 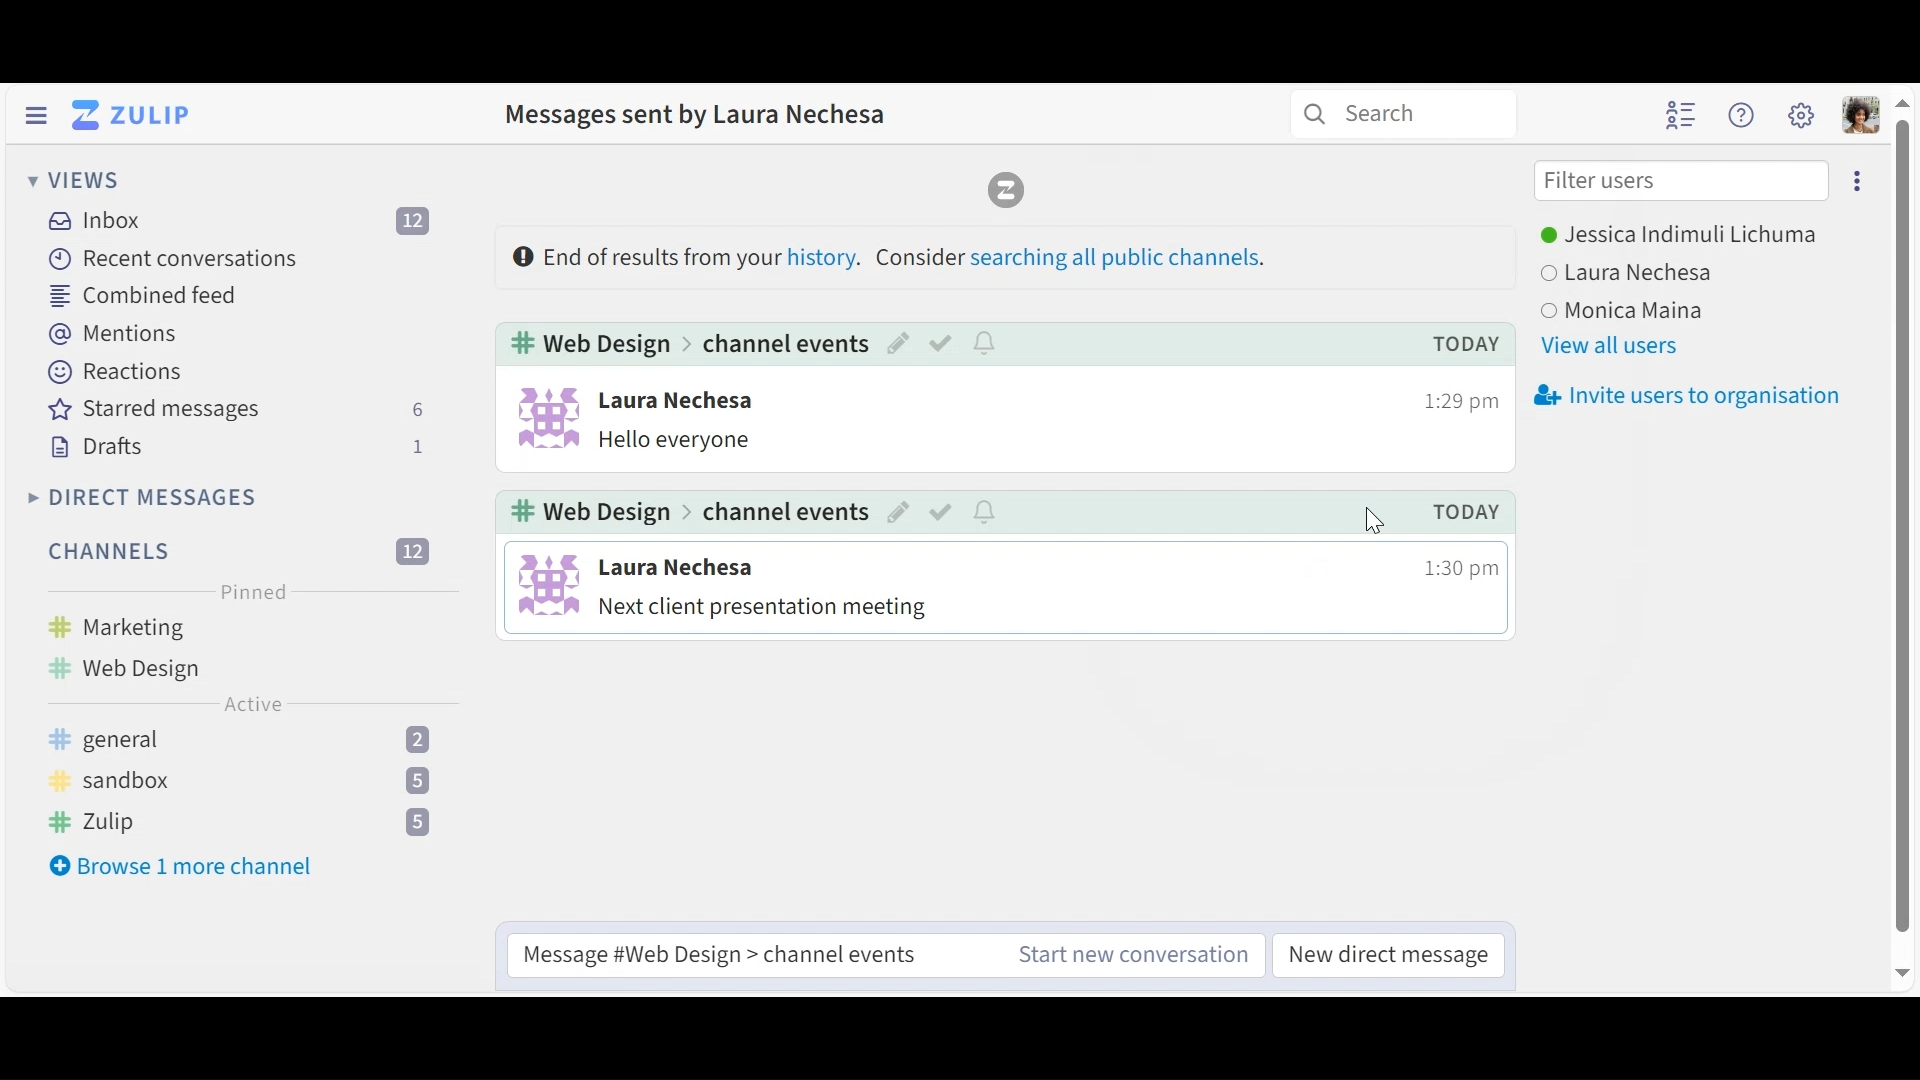 What do you see at coordinates (1378, 524) in the screenshot?
I see `cursor` at bounding box center [1378, 524].